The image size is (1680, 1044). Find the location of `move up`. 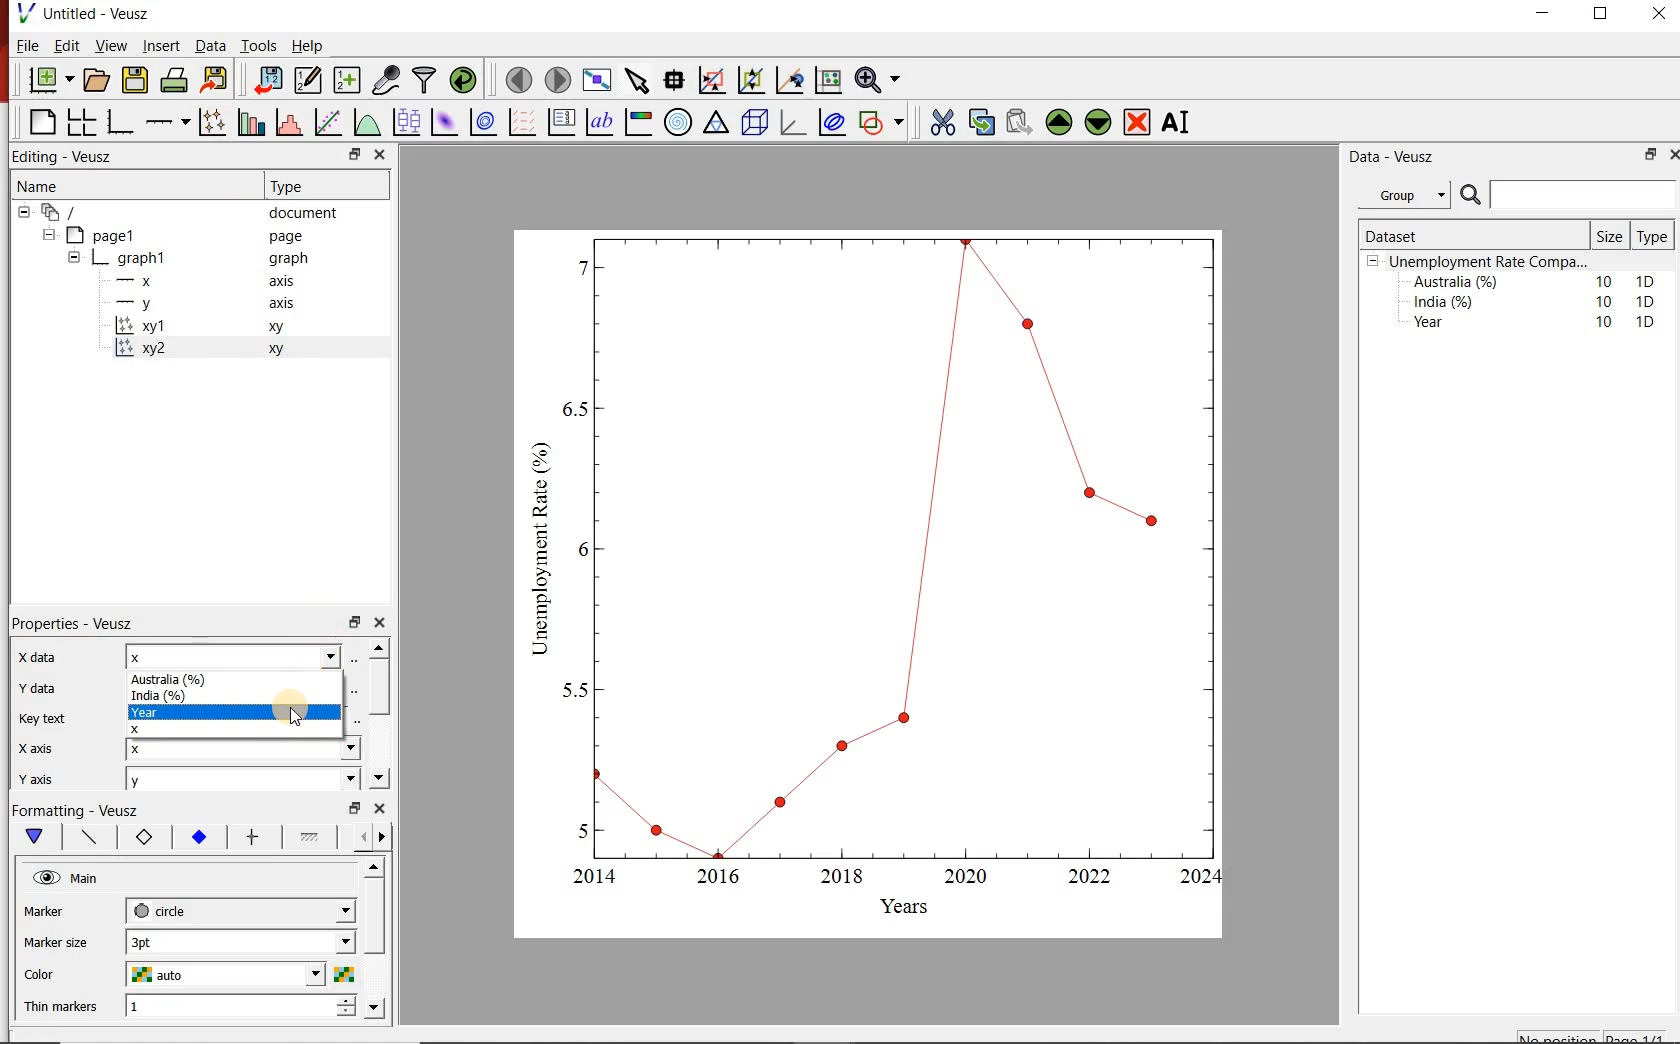

move up is located at coordinates (379, 647).